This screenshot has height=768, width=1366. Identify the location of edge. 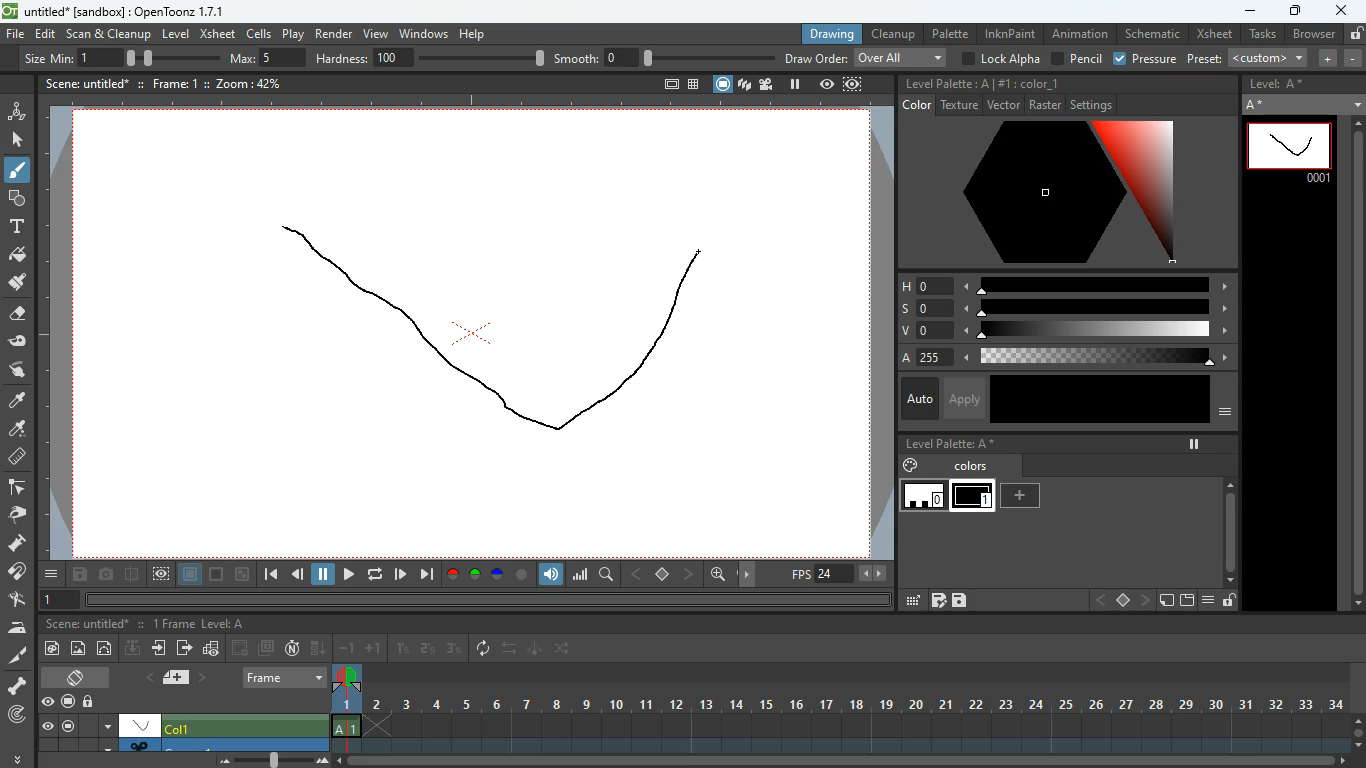
(16, 488).